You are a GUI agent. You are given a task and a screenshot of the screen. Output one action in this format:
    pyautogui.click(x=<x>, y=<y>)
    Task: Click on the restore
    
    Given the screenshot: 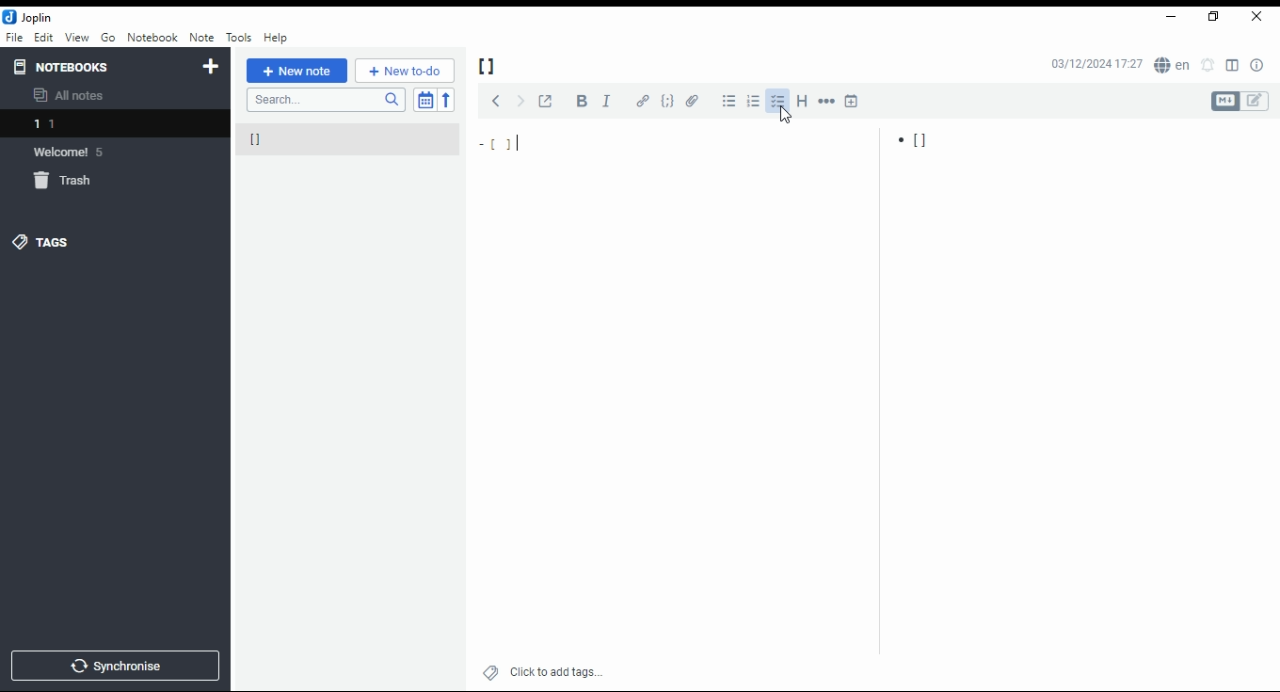 What is the action you would take?
    pyautogui.click(x=1216, y=17)
    